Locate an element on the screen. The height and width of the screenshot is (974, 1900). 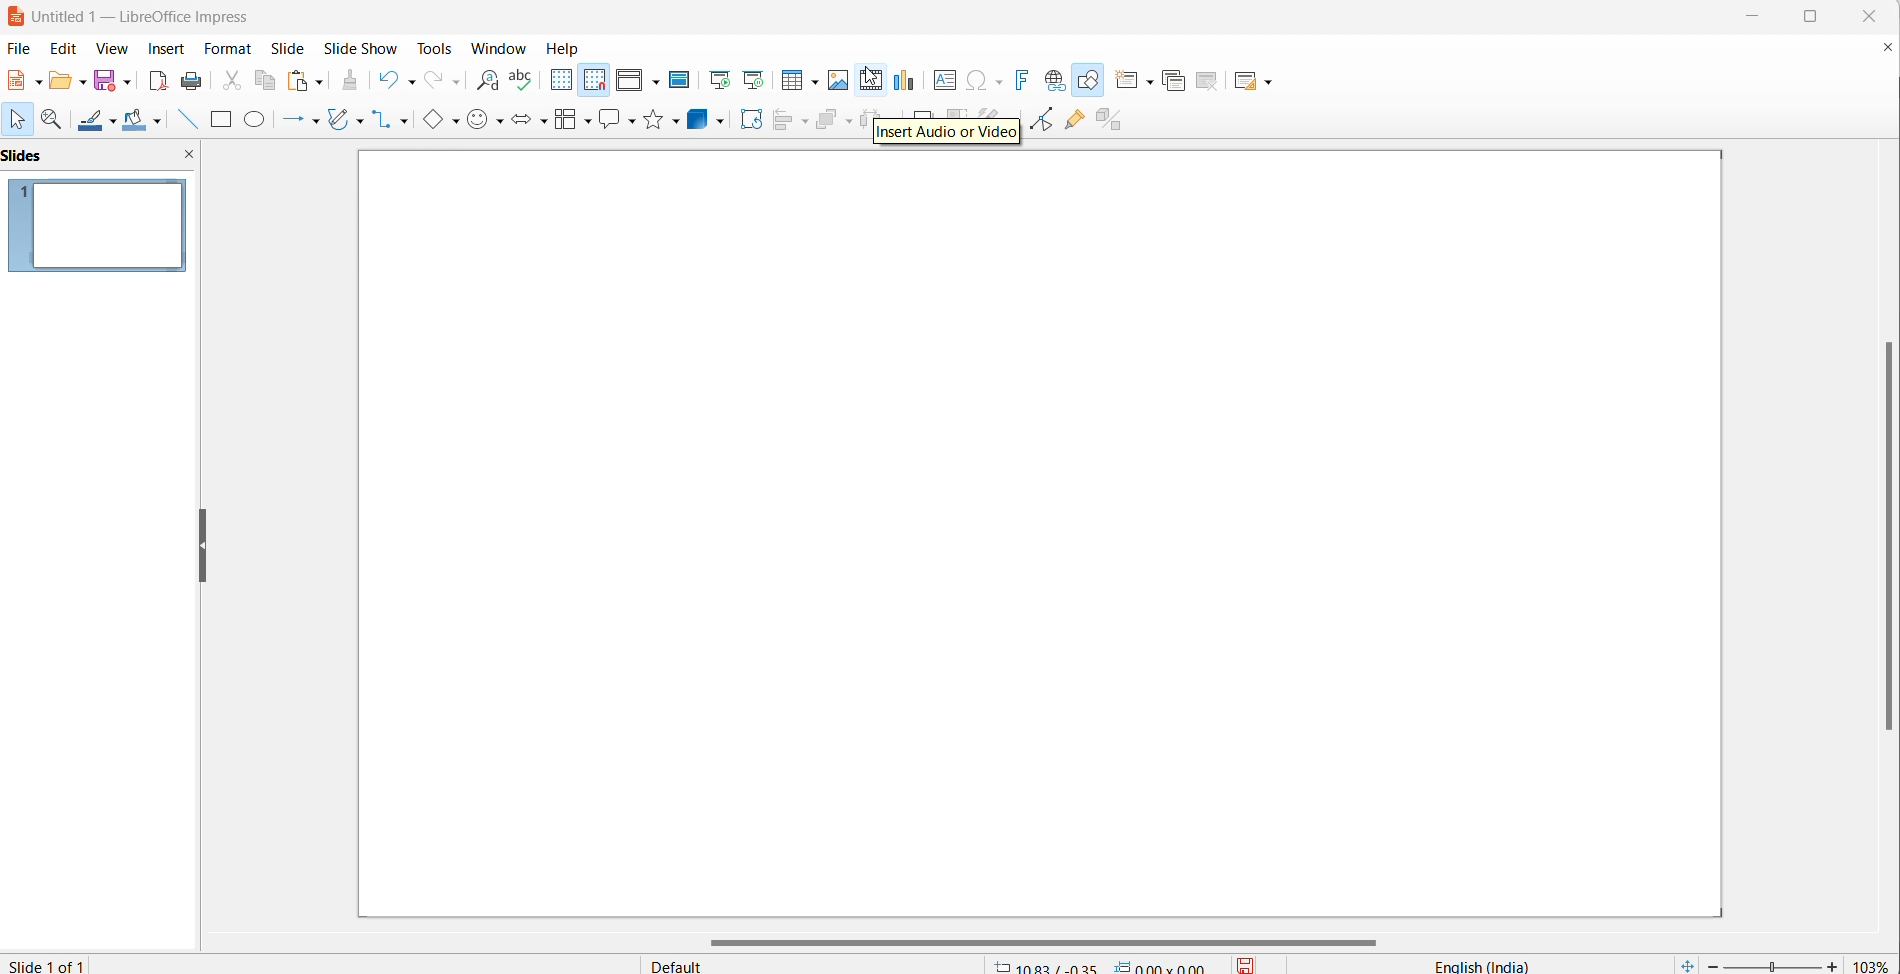
slide master type is located at coordinates (818, 963).